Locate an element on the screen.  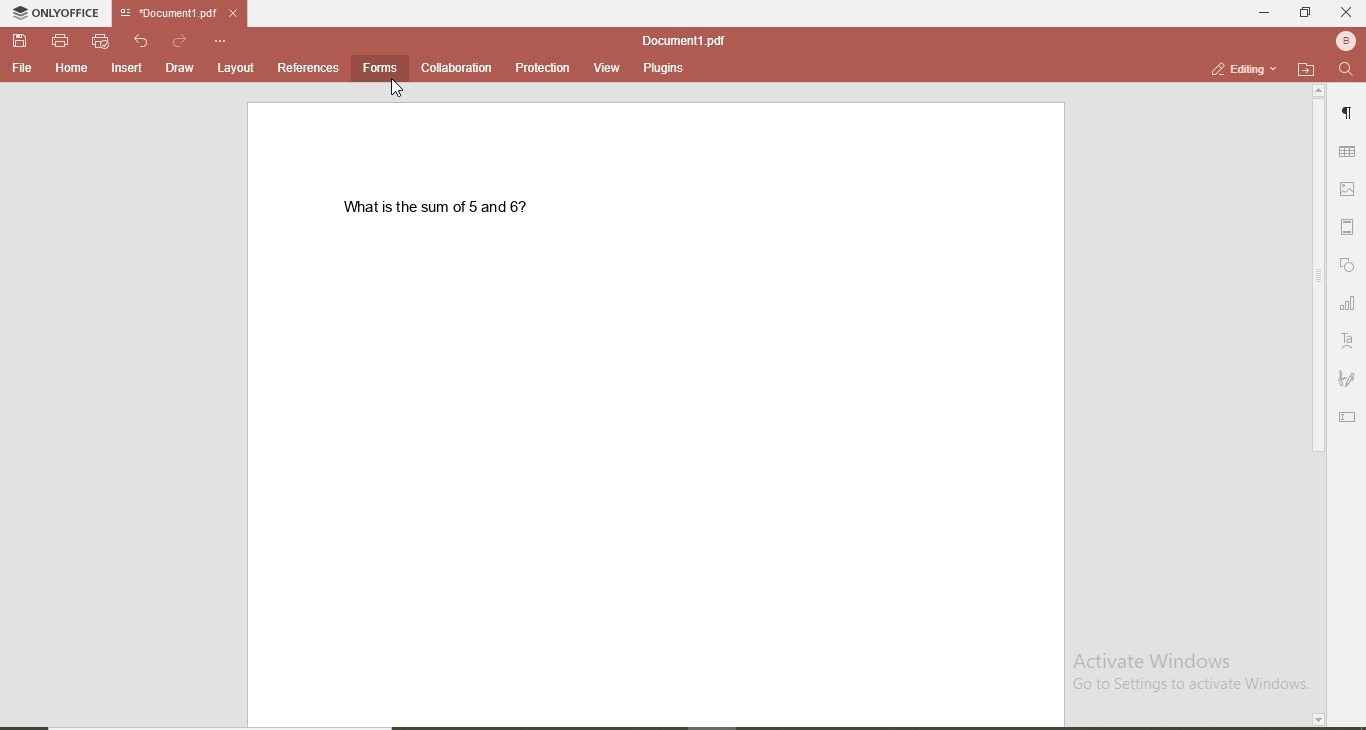
references is located at coordinates (309, 69).